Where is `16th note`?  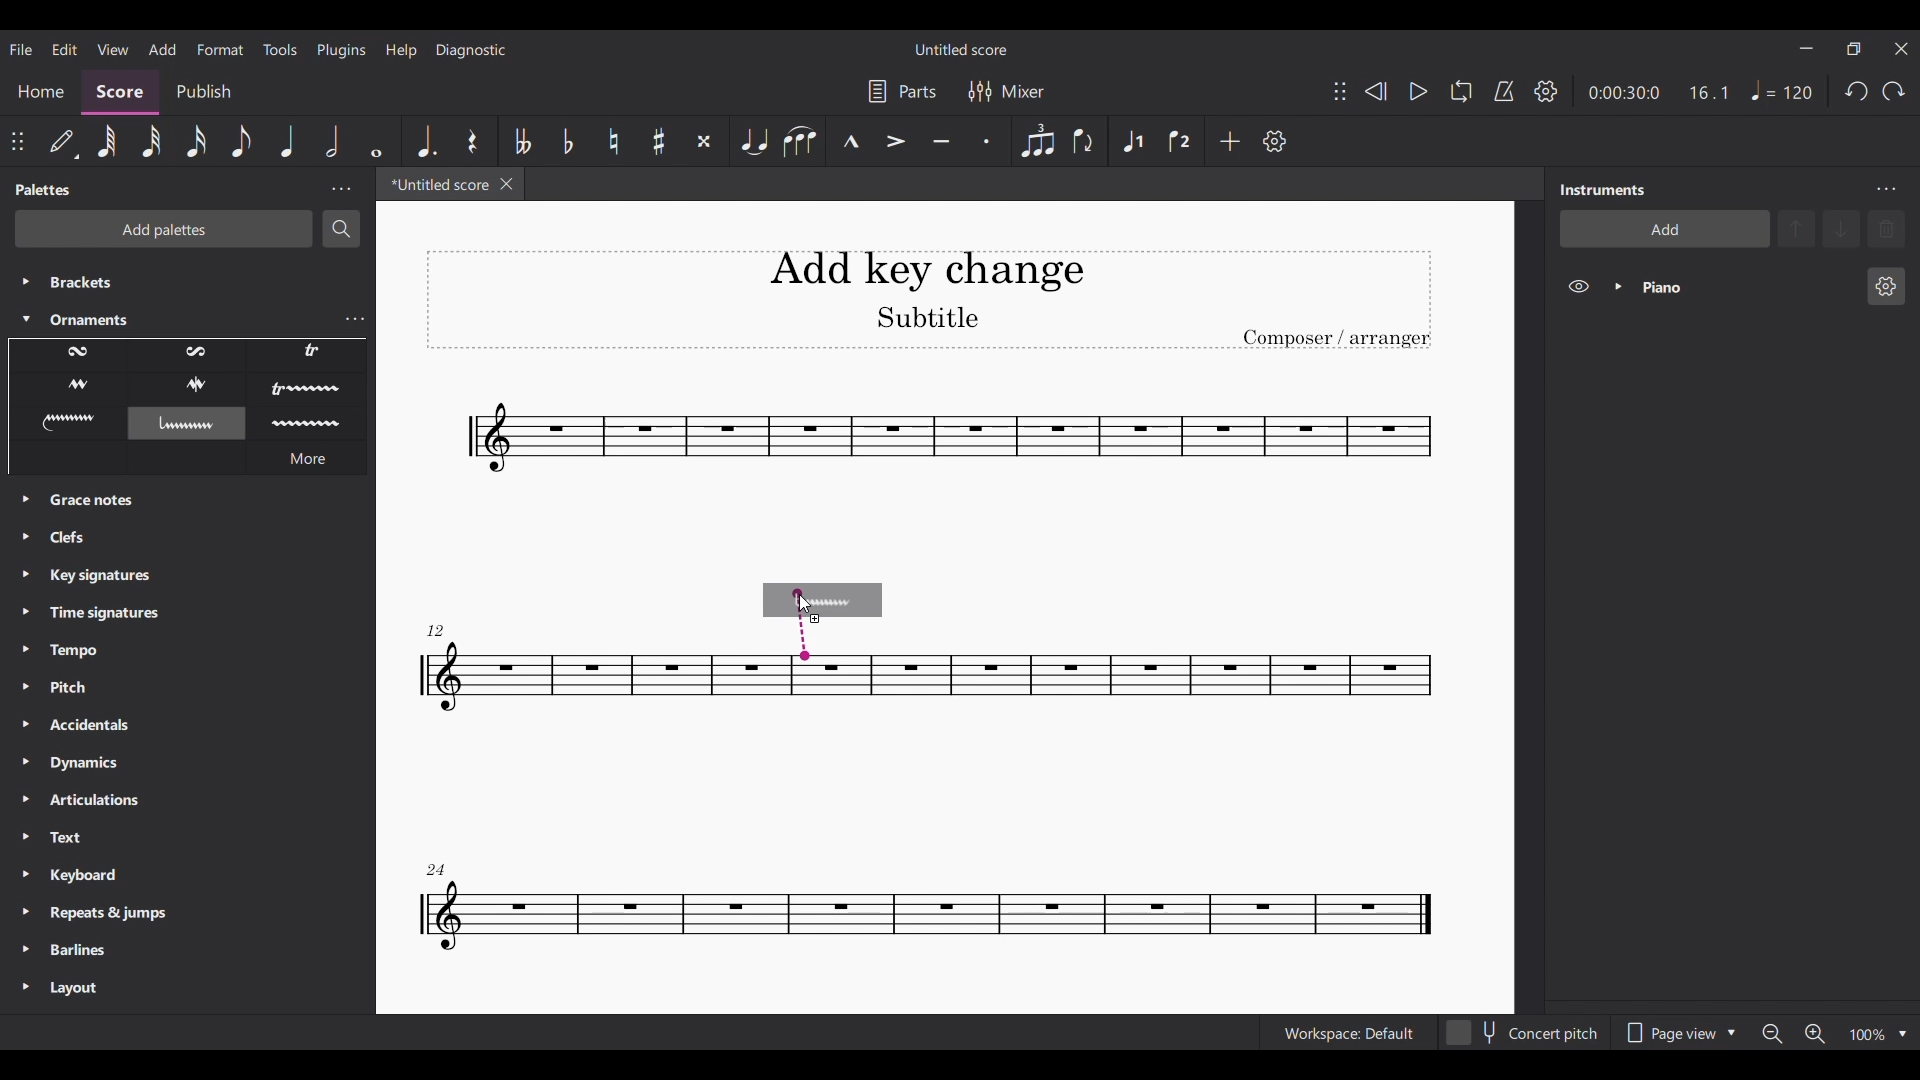 16th note is located at coordinates (196, 140).